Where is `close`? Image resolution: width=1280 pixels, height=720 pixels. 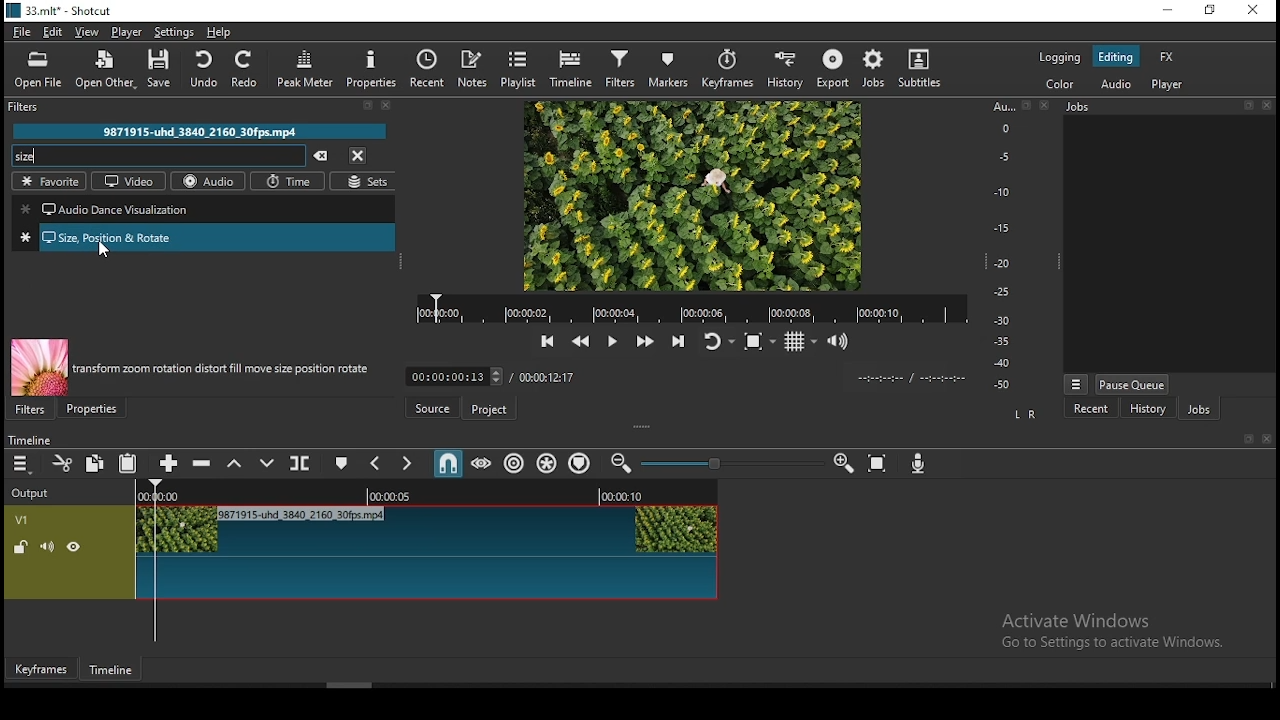
close is located at coordinates (1043, 105).